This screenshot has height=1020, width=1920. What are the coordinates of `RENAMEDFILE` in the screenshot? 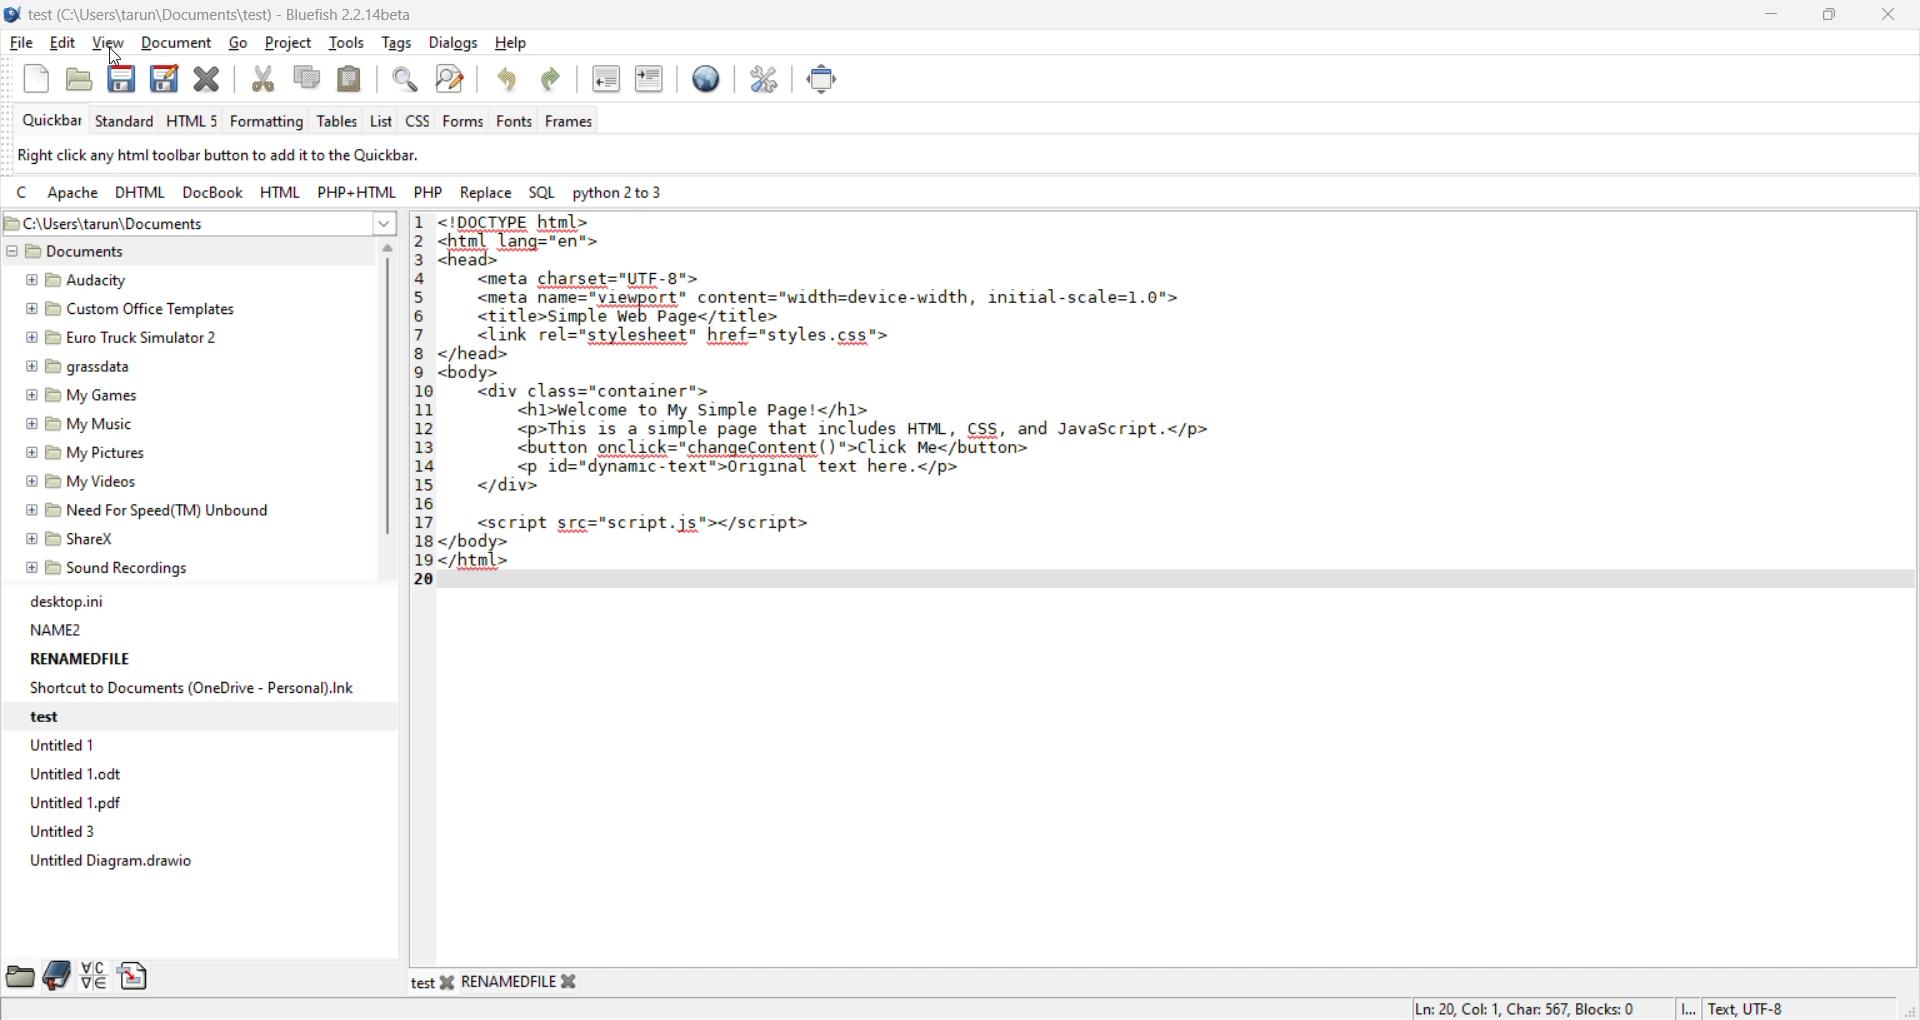 It's located at (79, 658).